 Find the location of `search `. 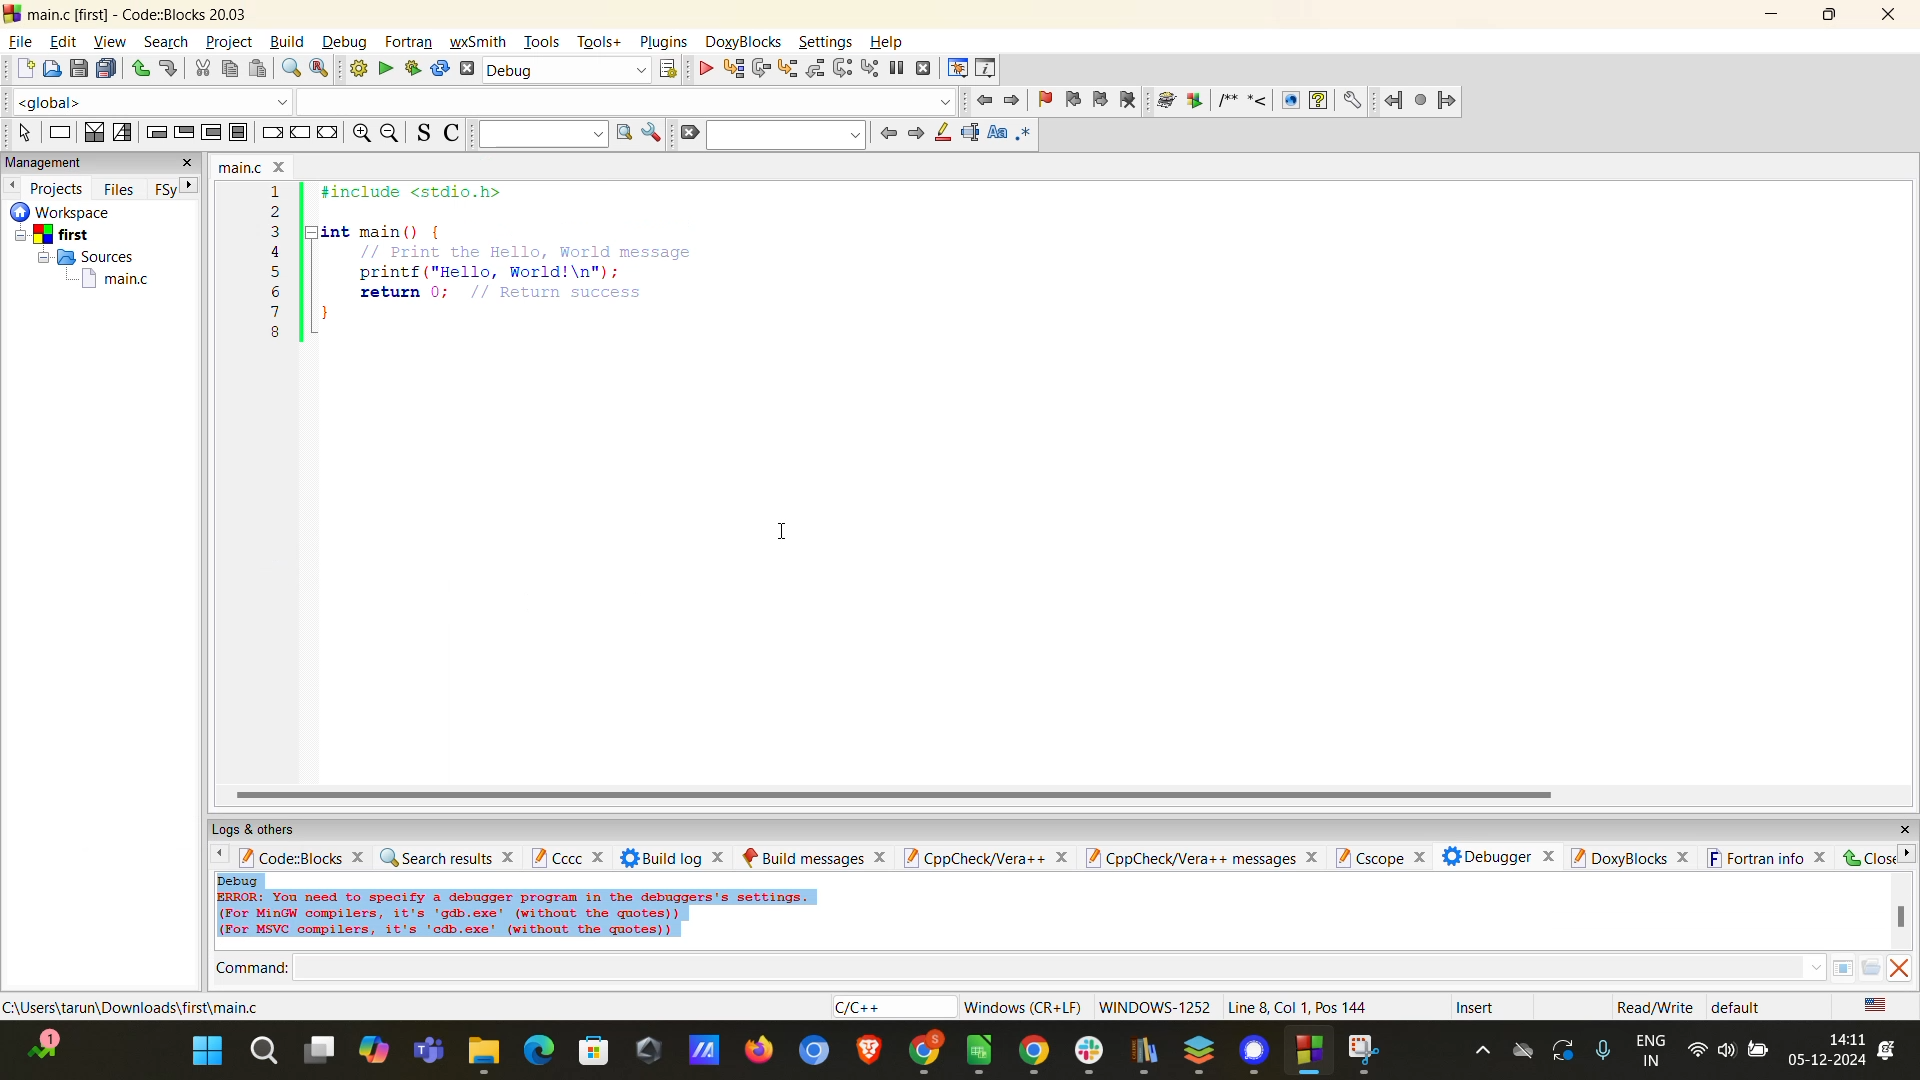

search  is located at coordinates (264, 1053).